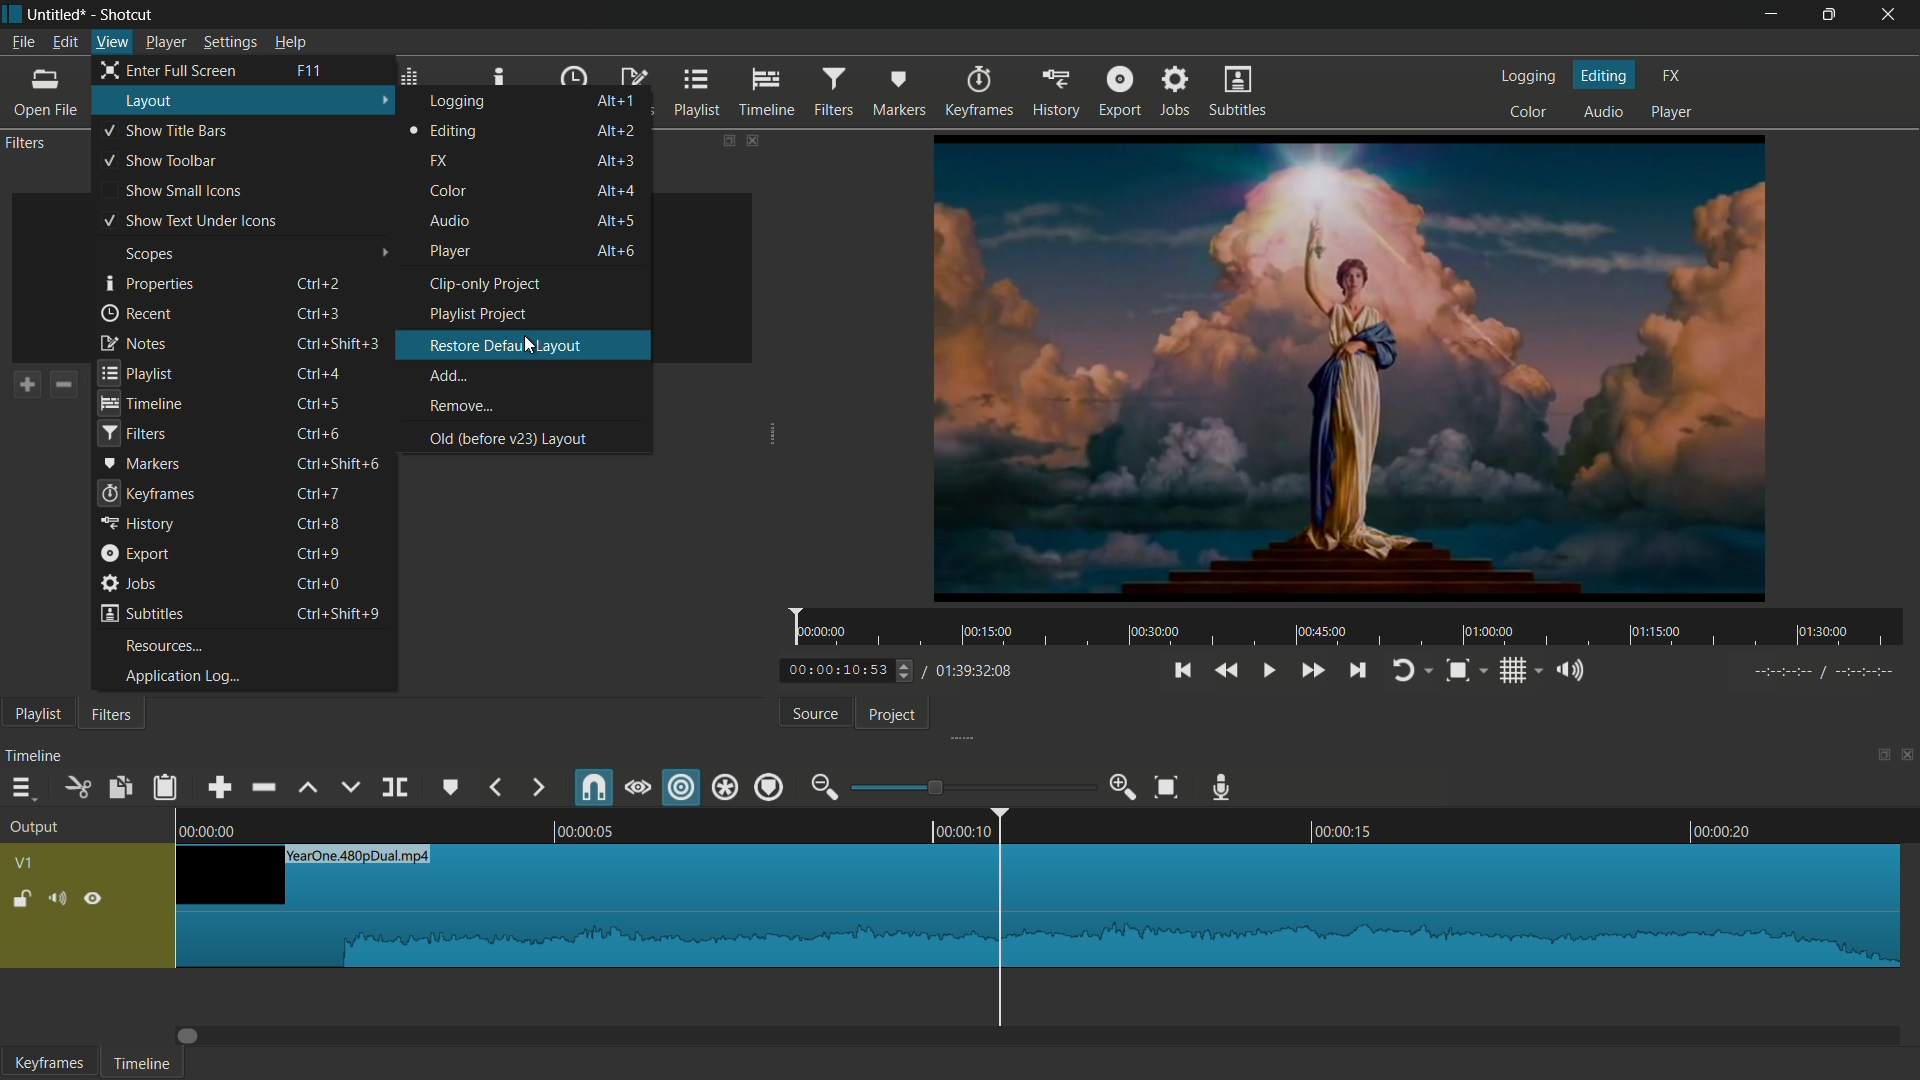  What do you see at coordinates (46, 95) in the screenshot?
I see `open other` at bounding box center [46, 95].